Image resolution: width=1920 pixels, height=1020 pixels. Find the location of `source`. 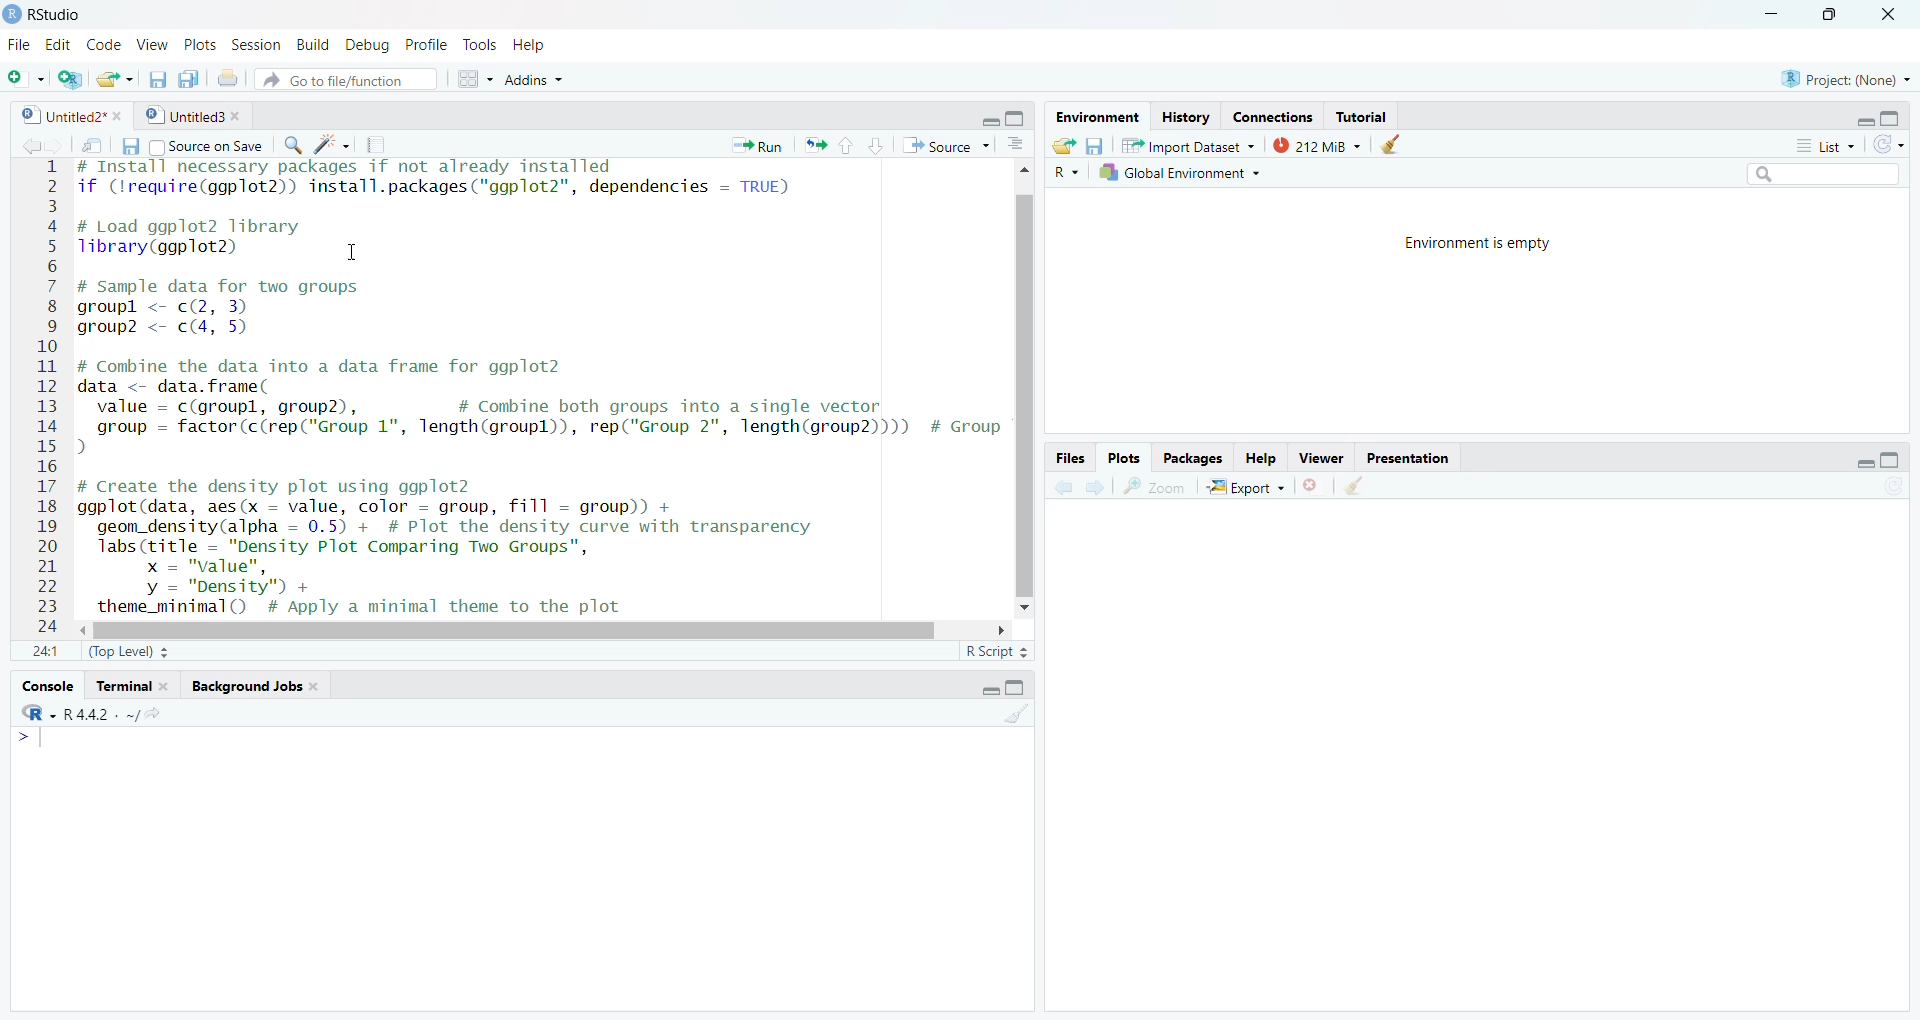

source is located at coordinates (945, 146).